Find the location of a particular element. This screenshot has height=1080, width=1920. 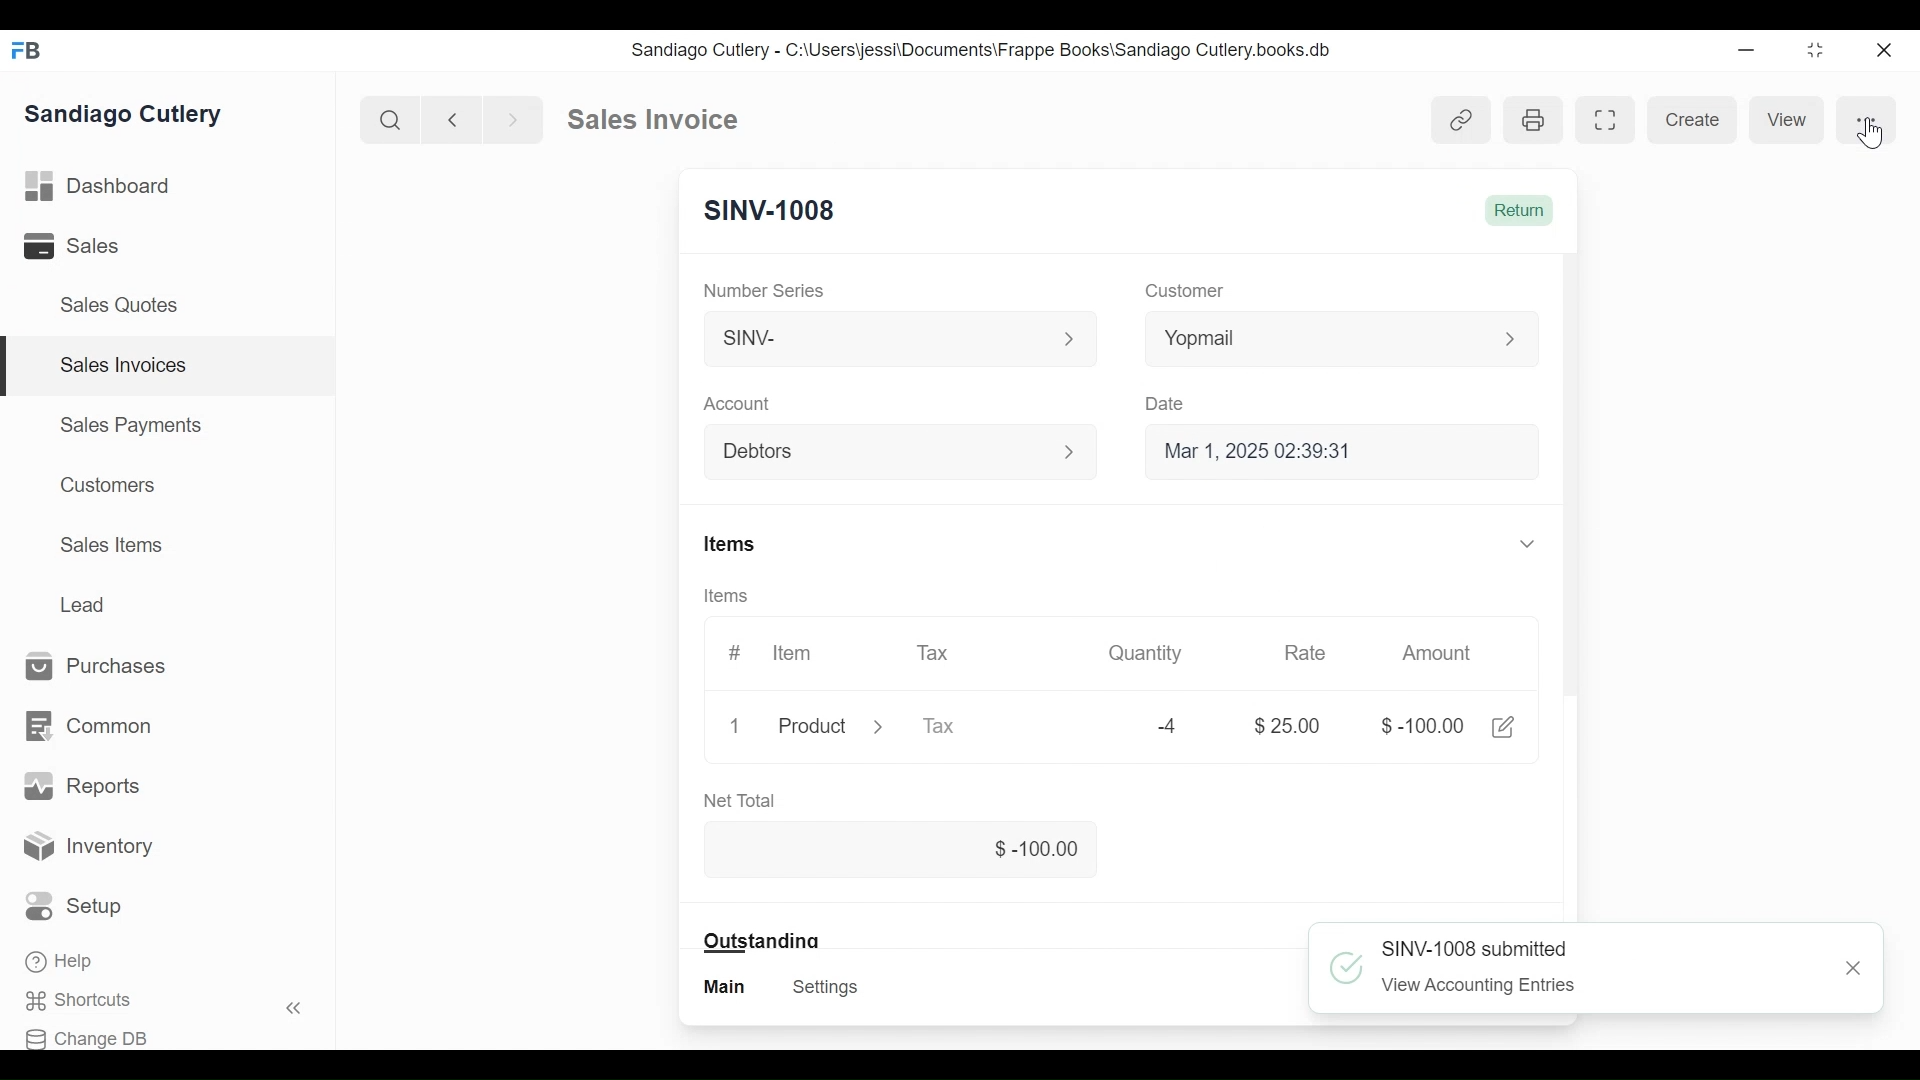

$-100.00 is located at coordinates (1424, 726).